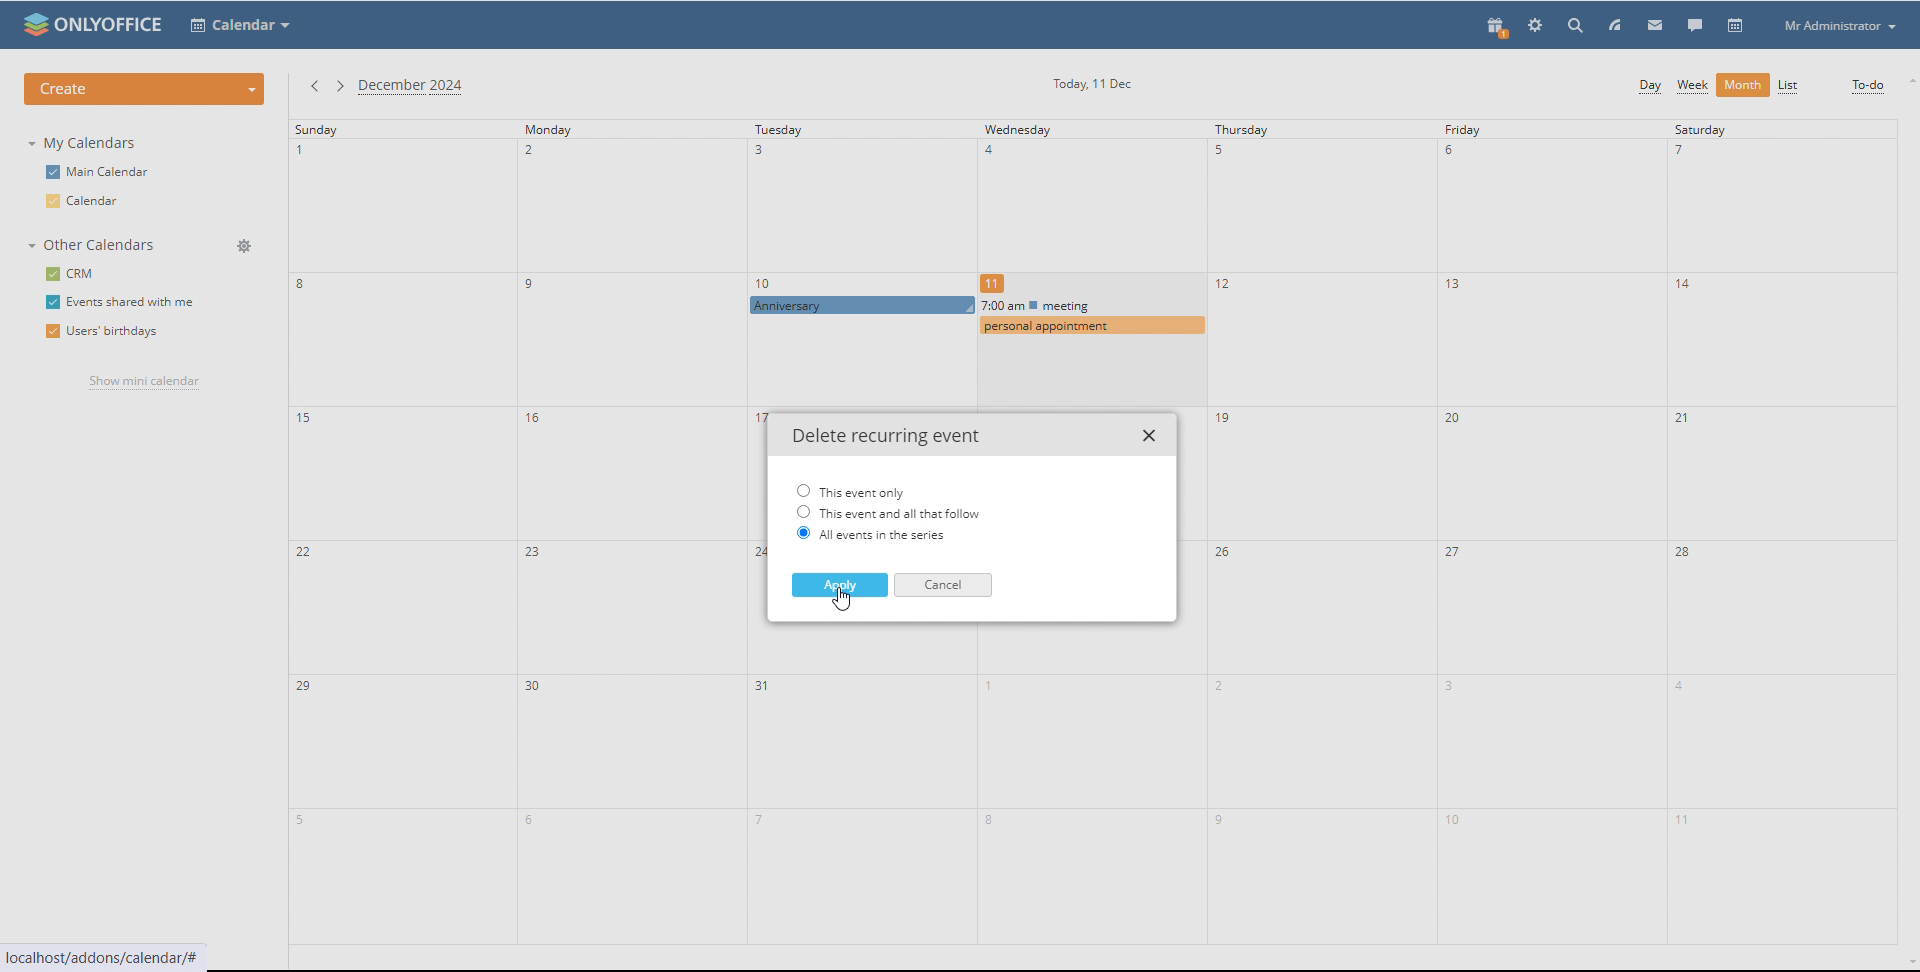 Image resolution: width=1920 pixels, height=972 pixels. Describe the element at coordinates (1742, 85) in the screenshot. I see `month` at that location.